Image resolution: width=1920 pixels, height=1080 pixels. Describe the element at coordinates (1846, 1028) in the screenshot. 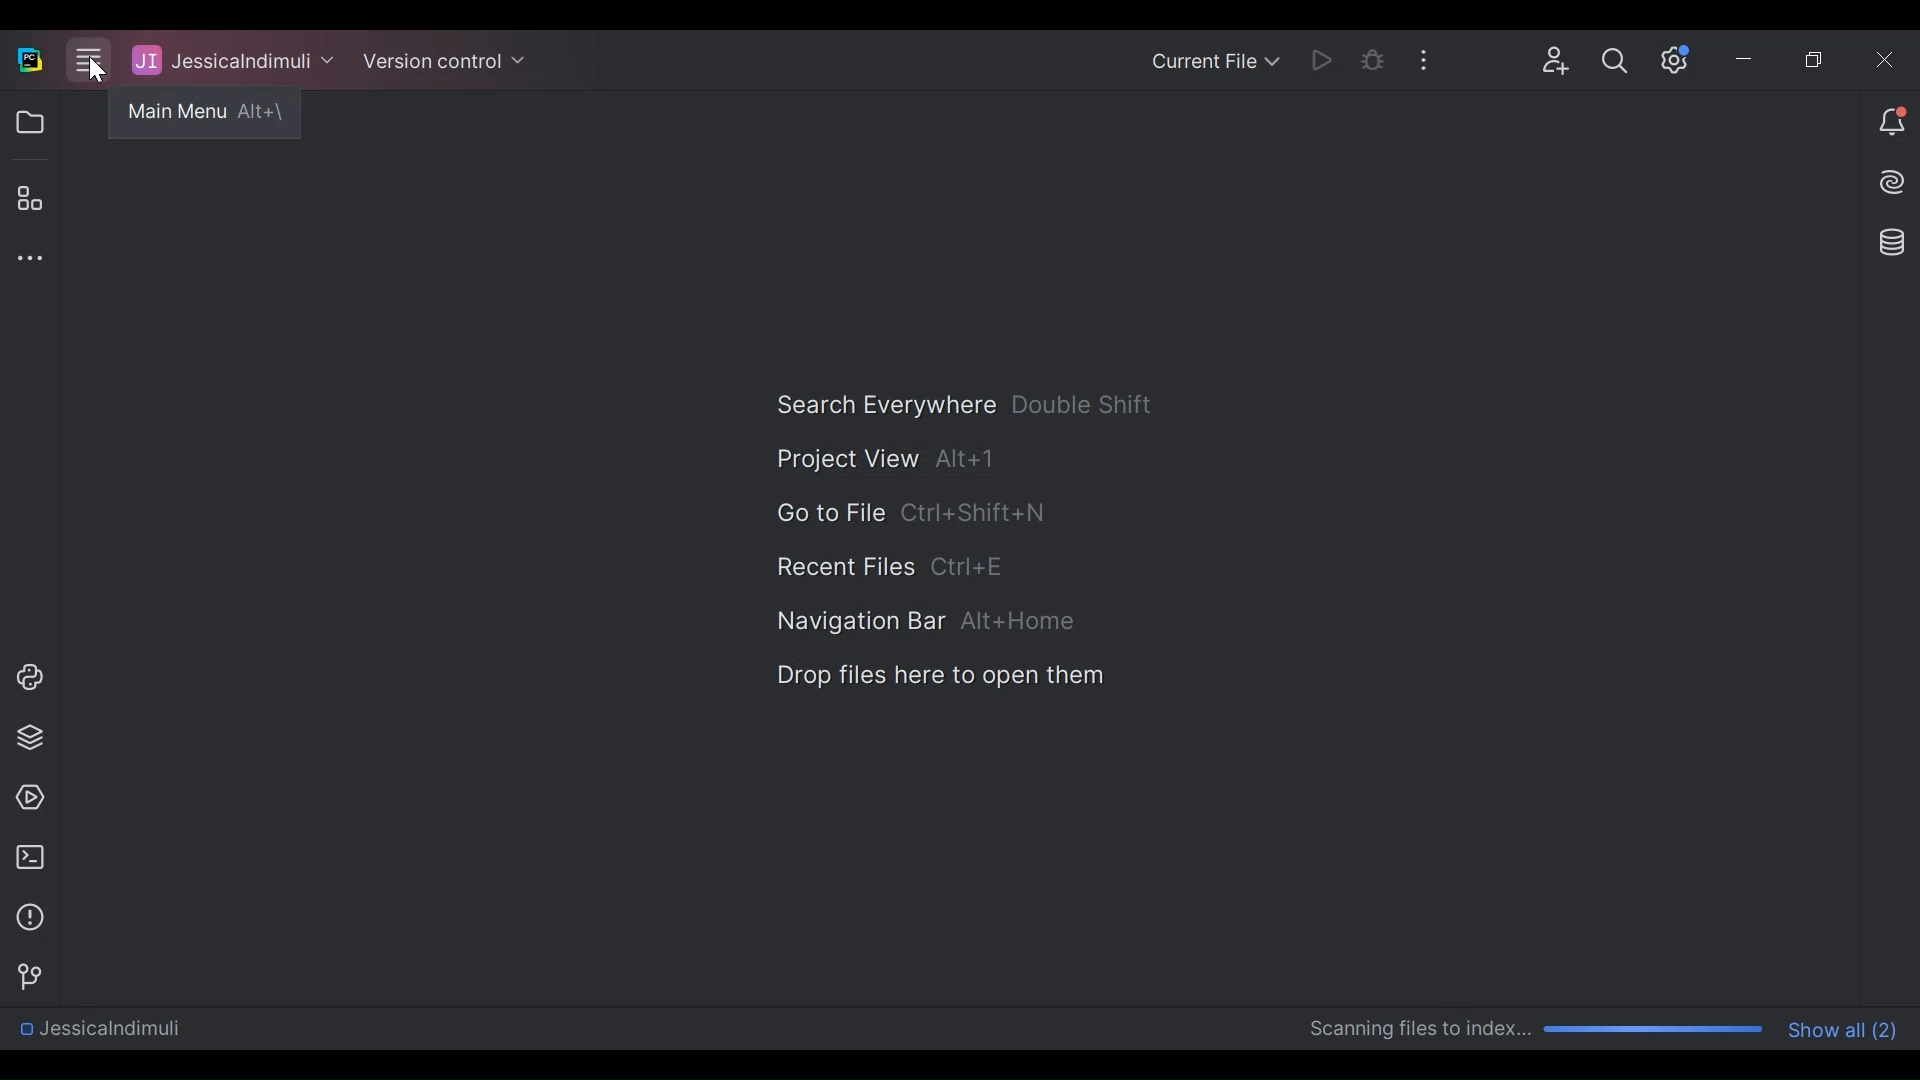

I see `Show all` at that location.